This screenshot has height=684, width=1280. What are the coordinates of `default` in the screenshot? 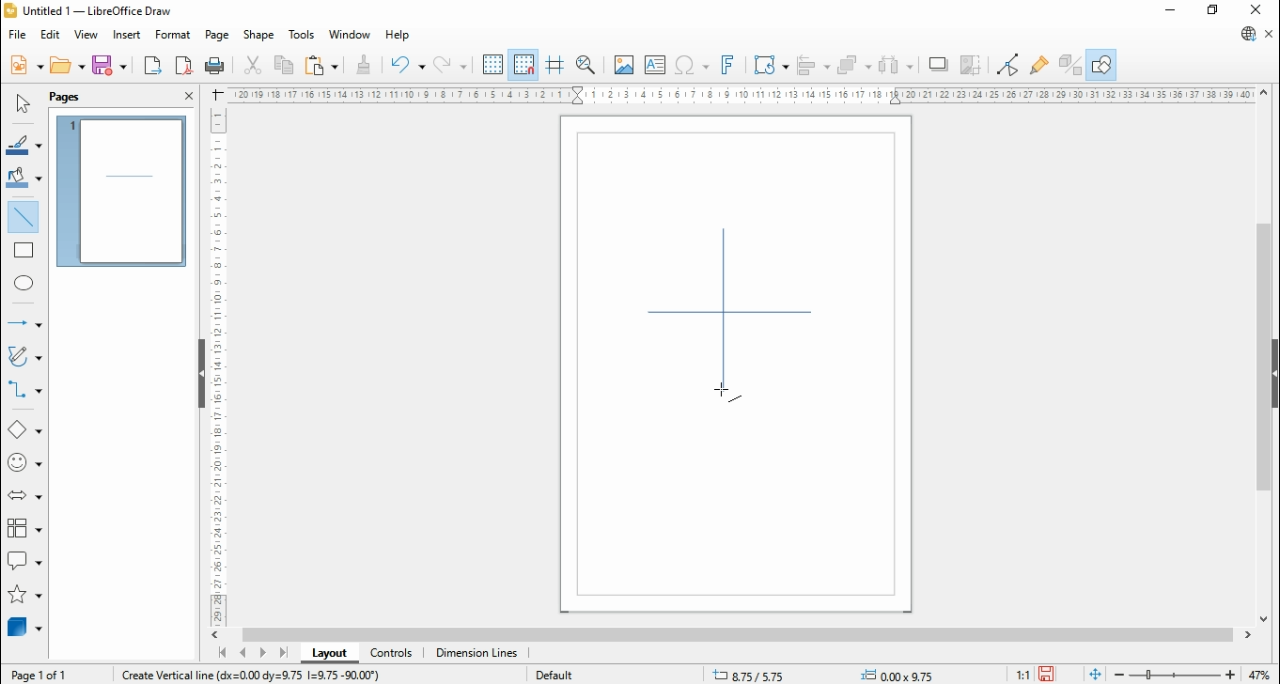 It's located at (555, 675).